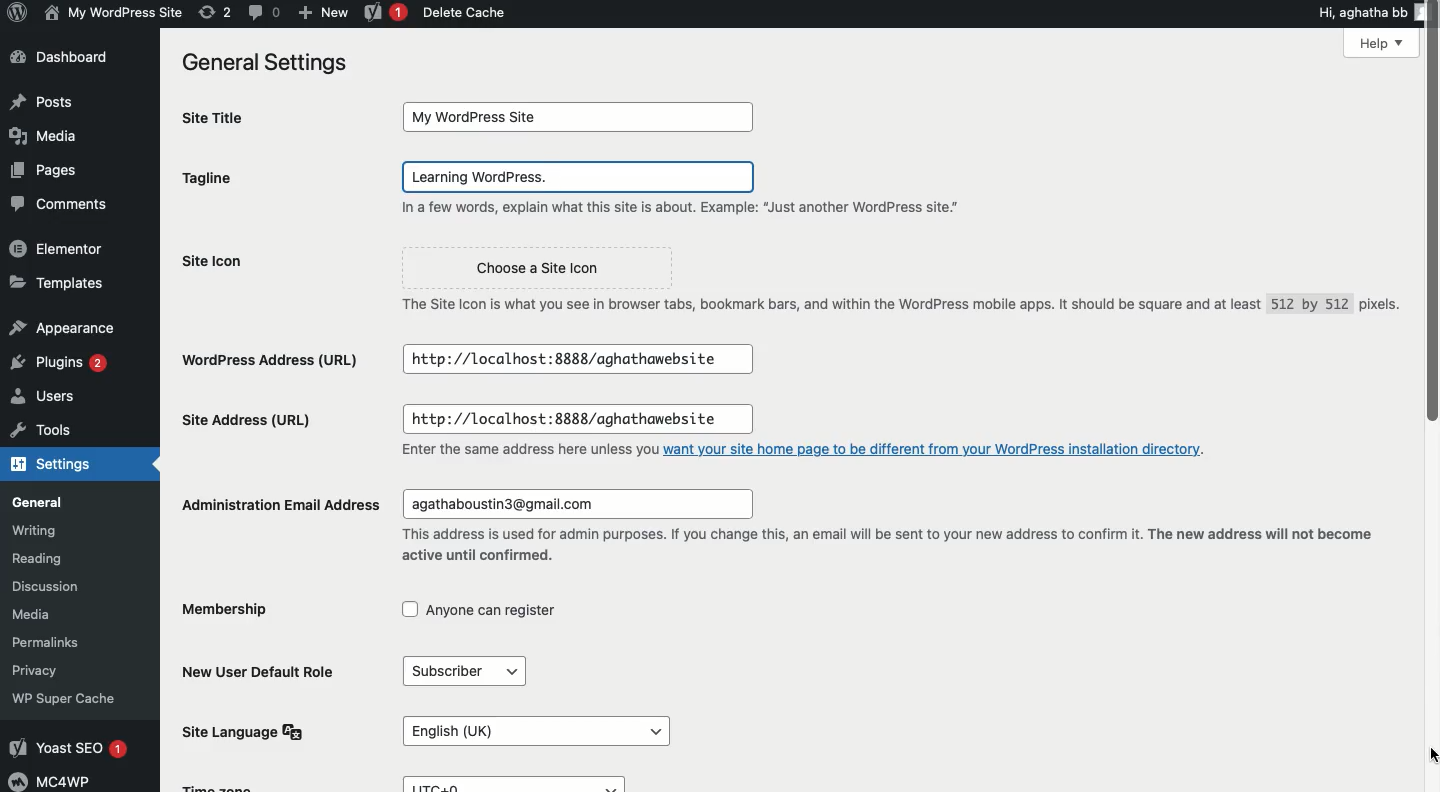 This screenshot has height=792, width=1440. I want to click on WP Super Cache, so click(79, 698).